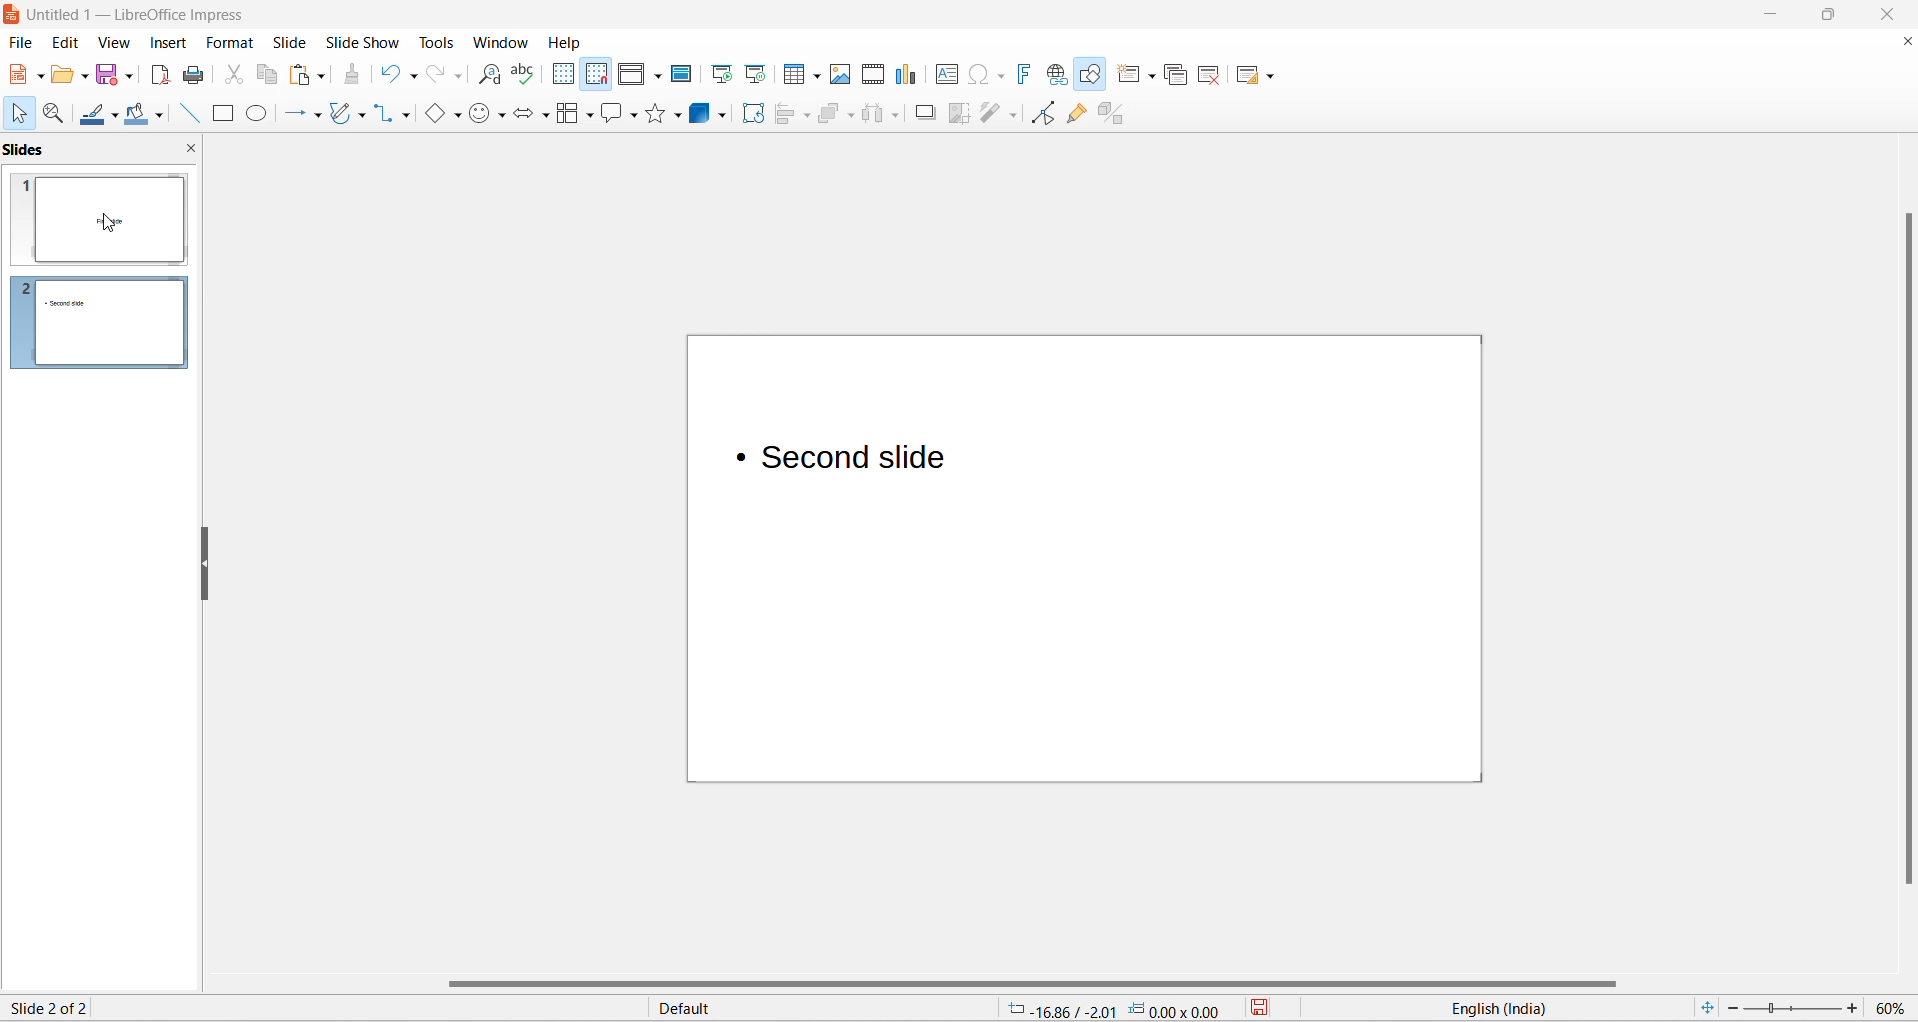 The image size is (1918, 1022). What do you see at coordinates (900, 114) in the screenshot?
I see `select at least three objects options` at bounding box center [900, 114].